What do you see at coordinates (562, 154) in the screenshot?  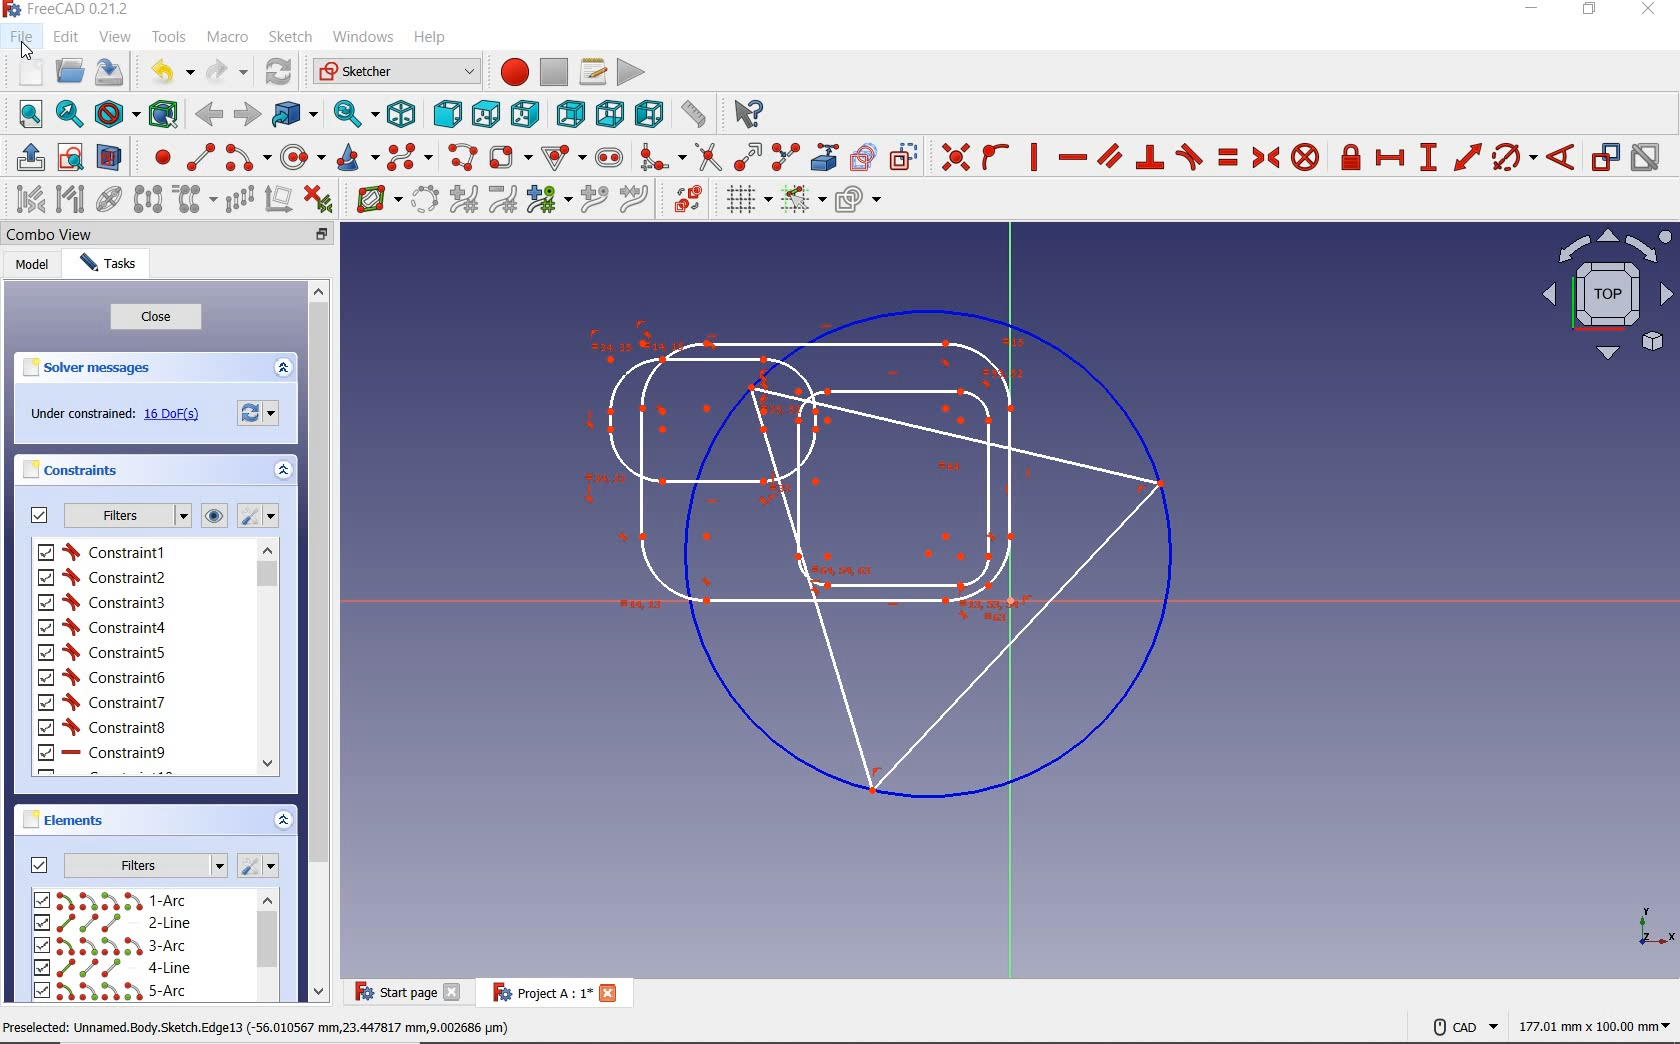 I see `create regular polygon` at bounding box center [562, 154].